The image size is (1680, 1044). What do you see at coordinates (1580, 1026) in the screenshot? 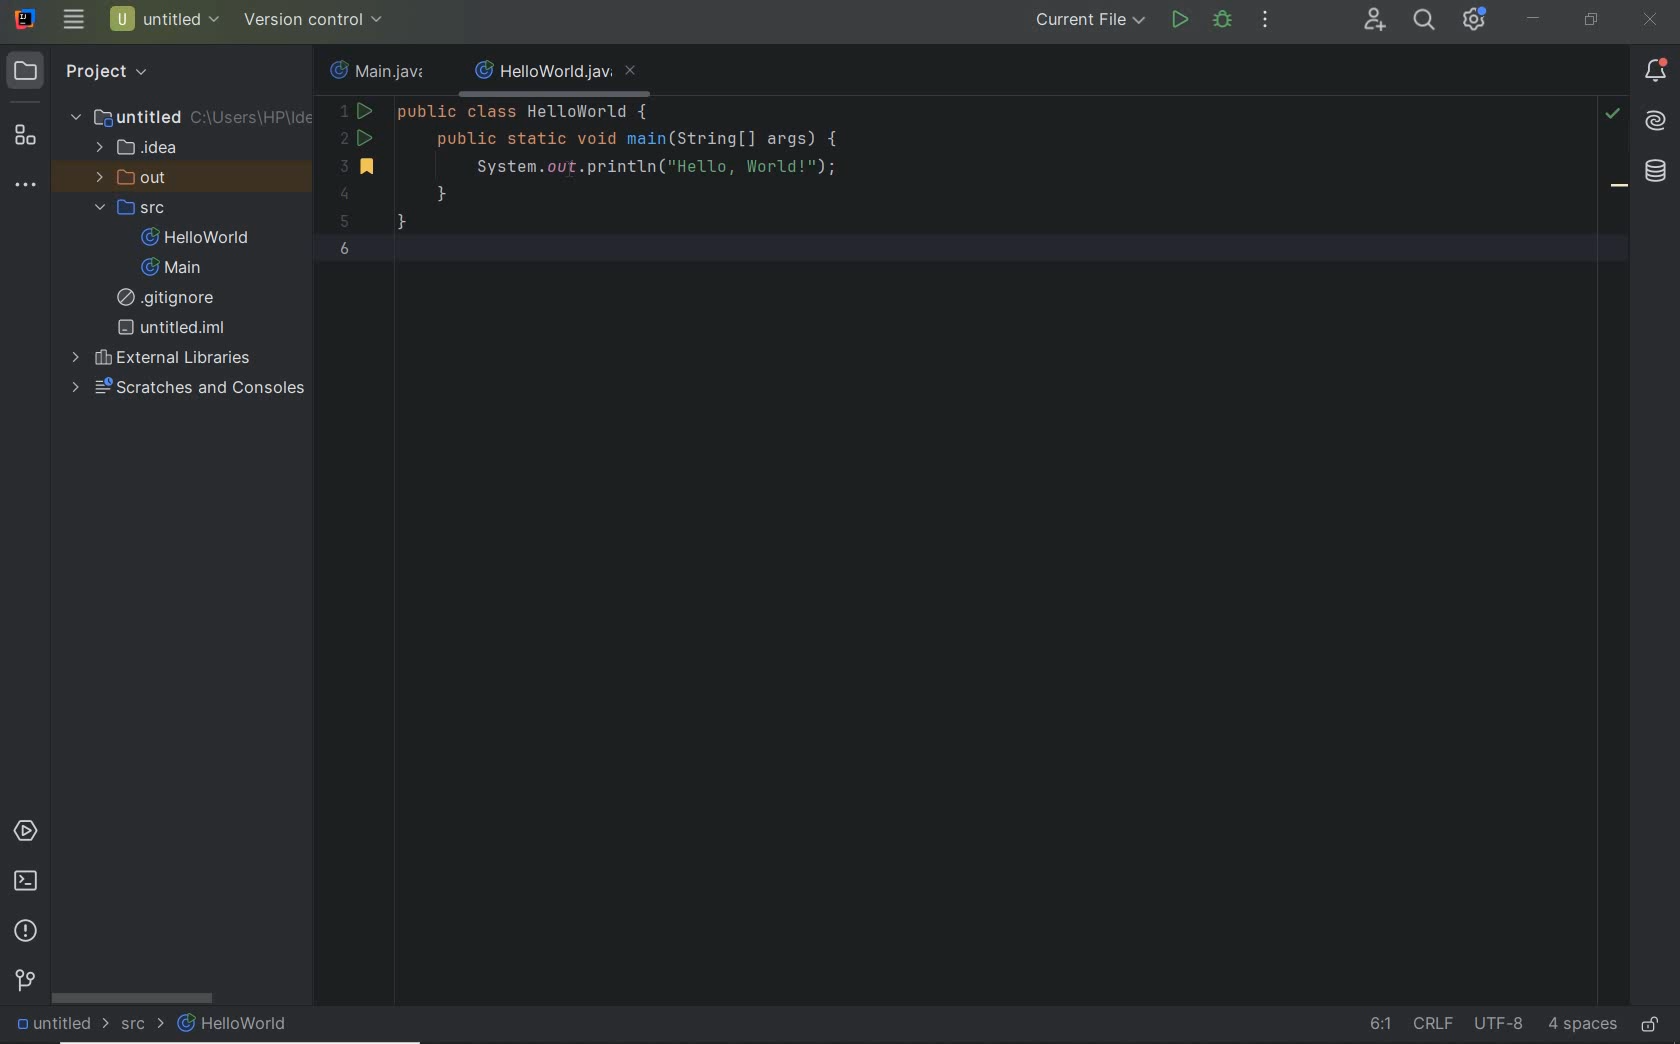
I see `4 spaces(indent)` at bounding box center [1580, 1026].